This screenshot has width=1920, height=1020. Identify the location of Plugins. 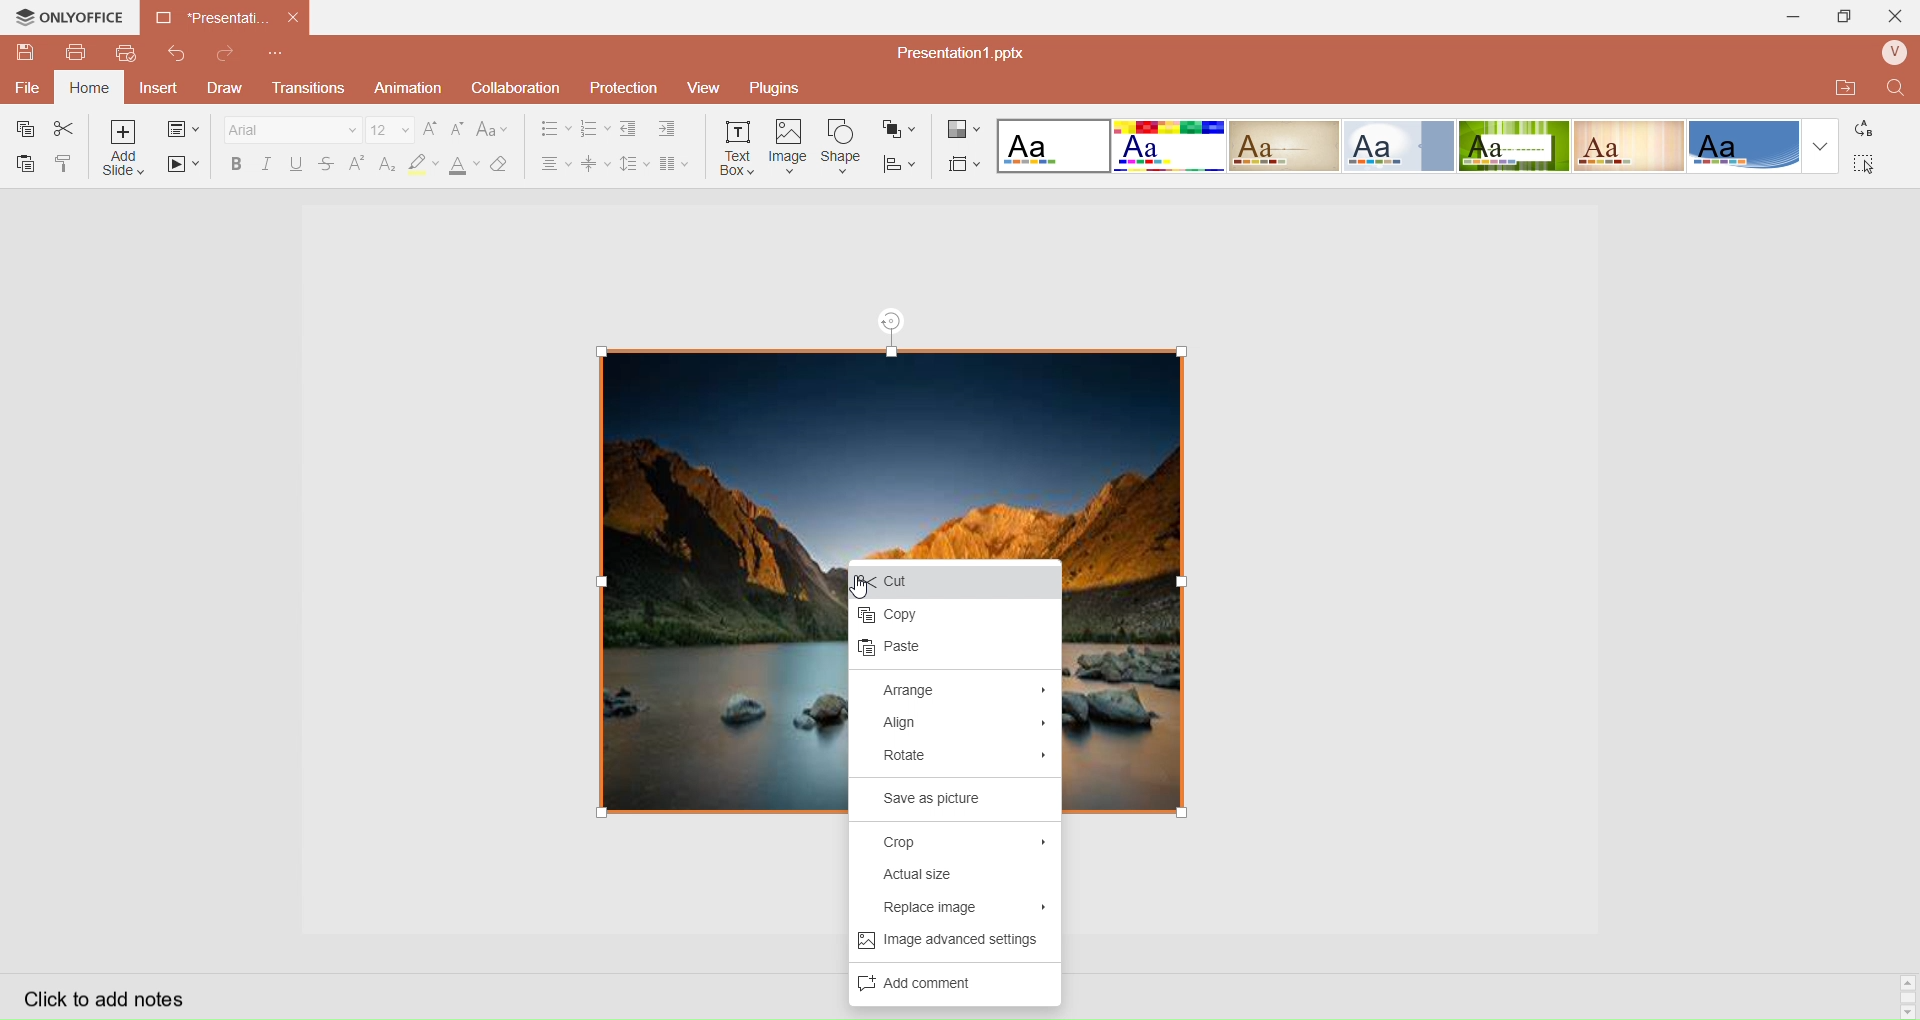
(778, 88).